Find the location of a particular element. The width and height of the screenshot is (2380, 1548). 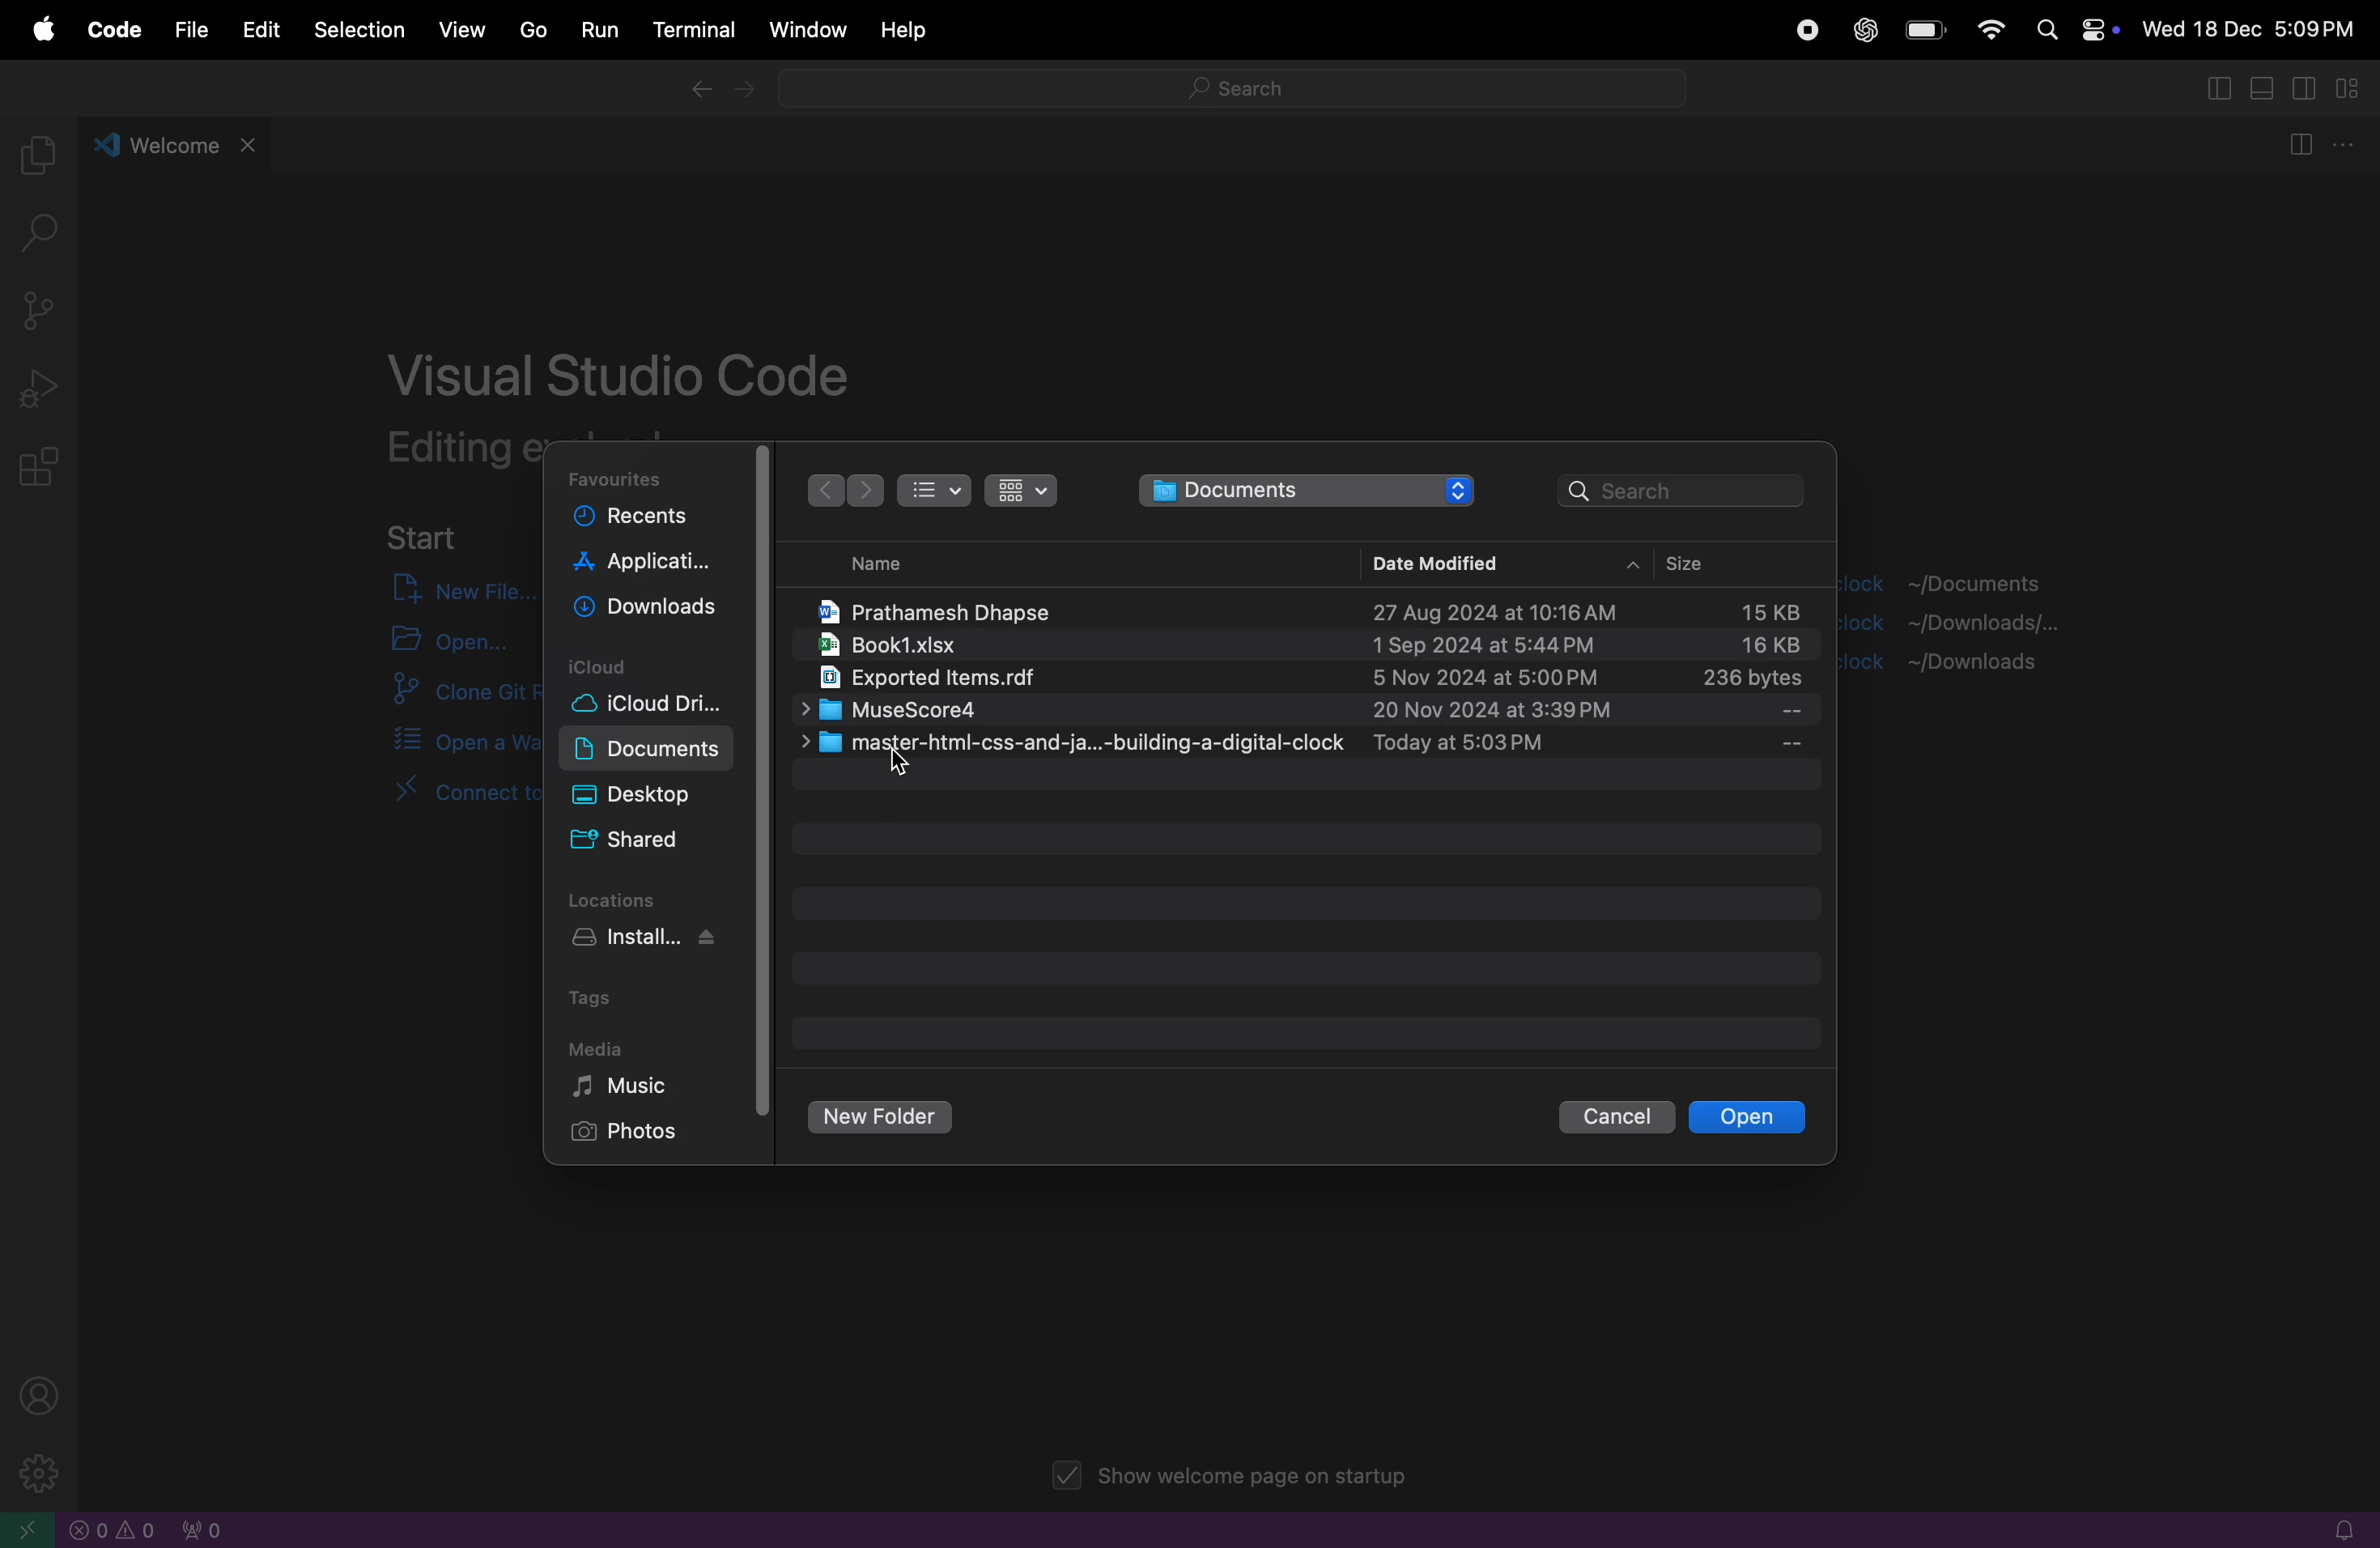

shared is located at coordinates (631, 841).